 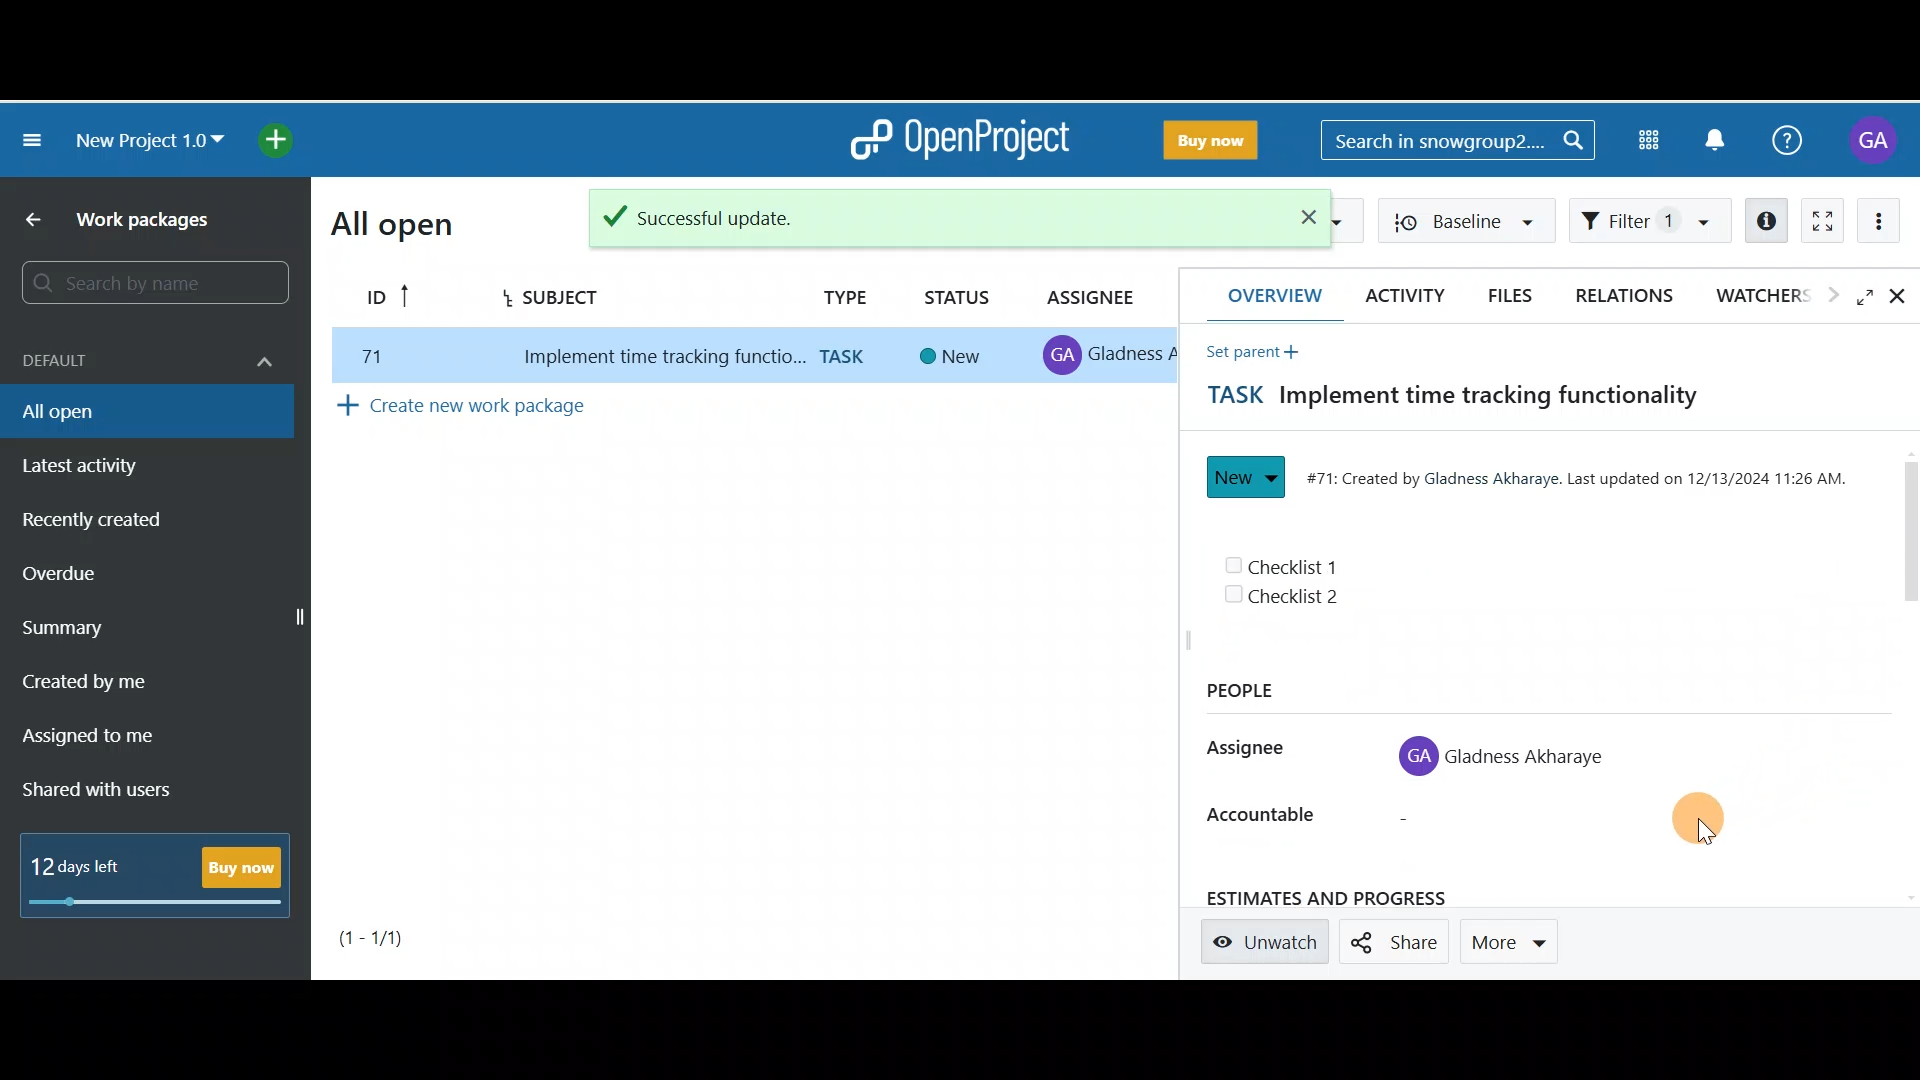 What do you see at coordinates (1626, 294) in the screenshot?
I see `Relations` at bounding box center [1626, 294].